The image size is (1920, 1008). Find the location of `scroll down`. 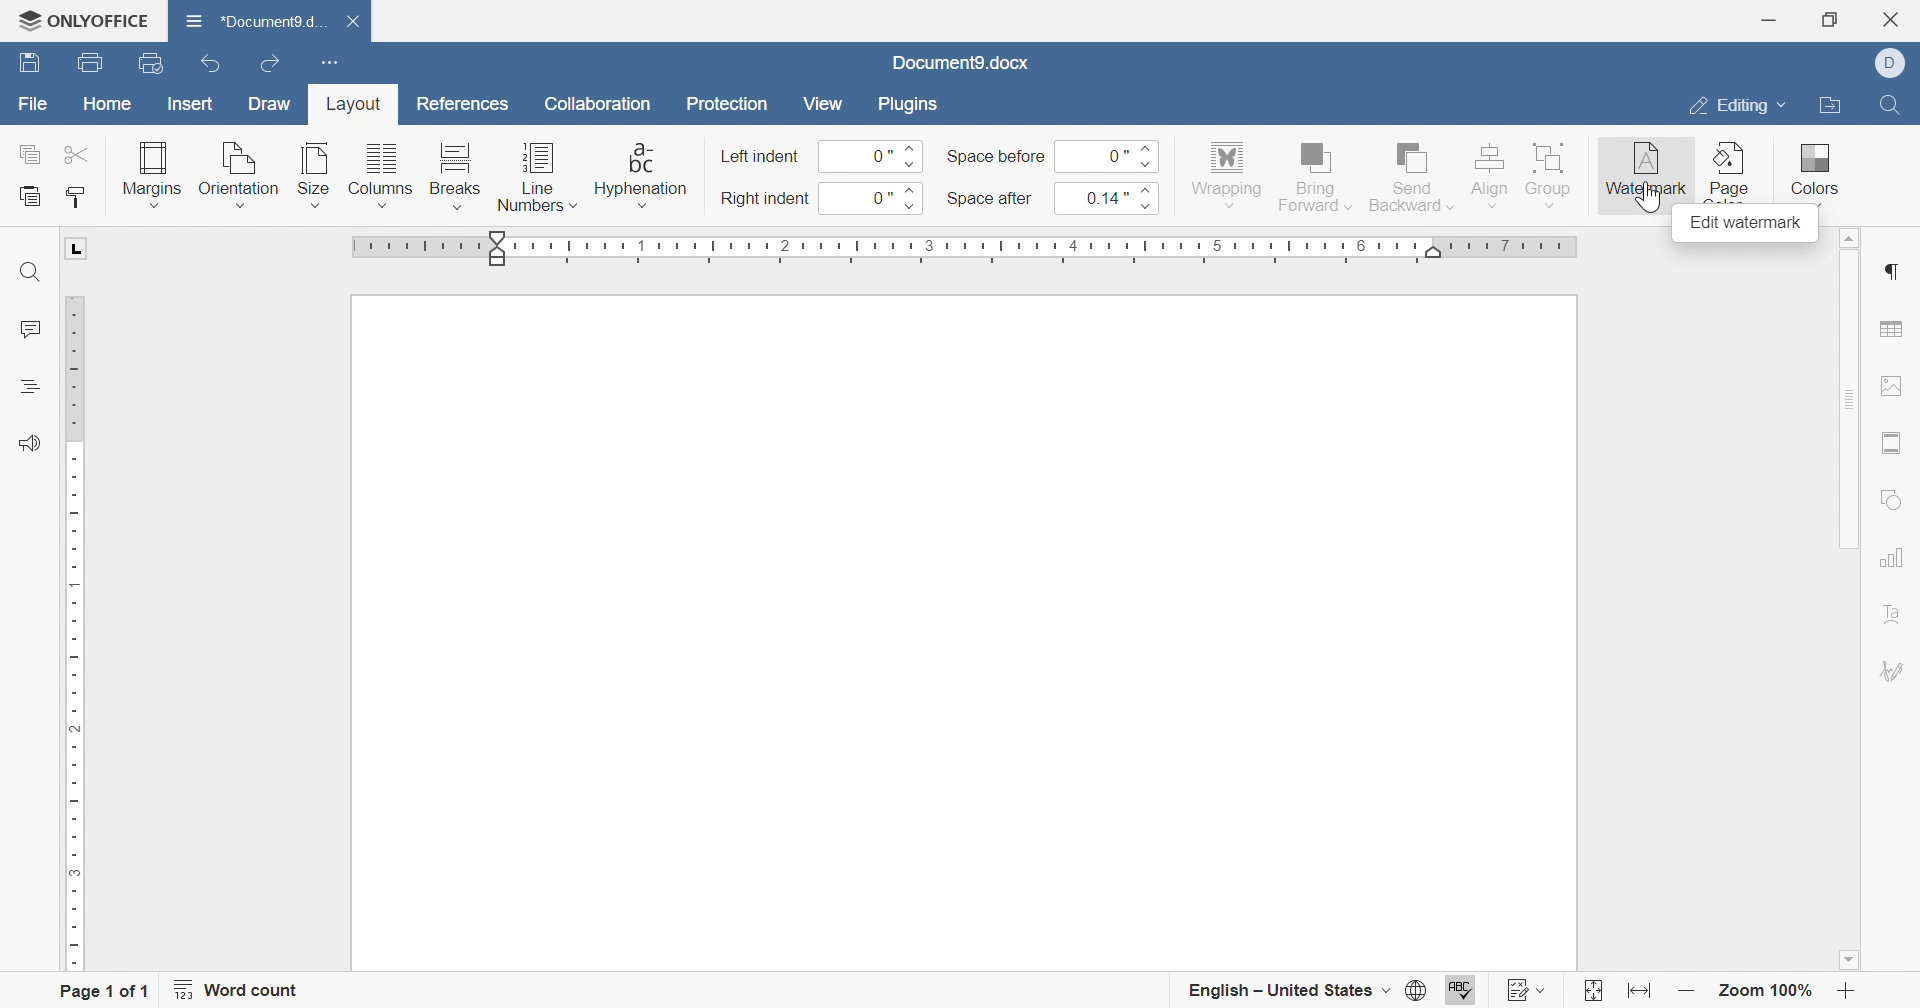

scroll down is located at coordinates (1848, 960).